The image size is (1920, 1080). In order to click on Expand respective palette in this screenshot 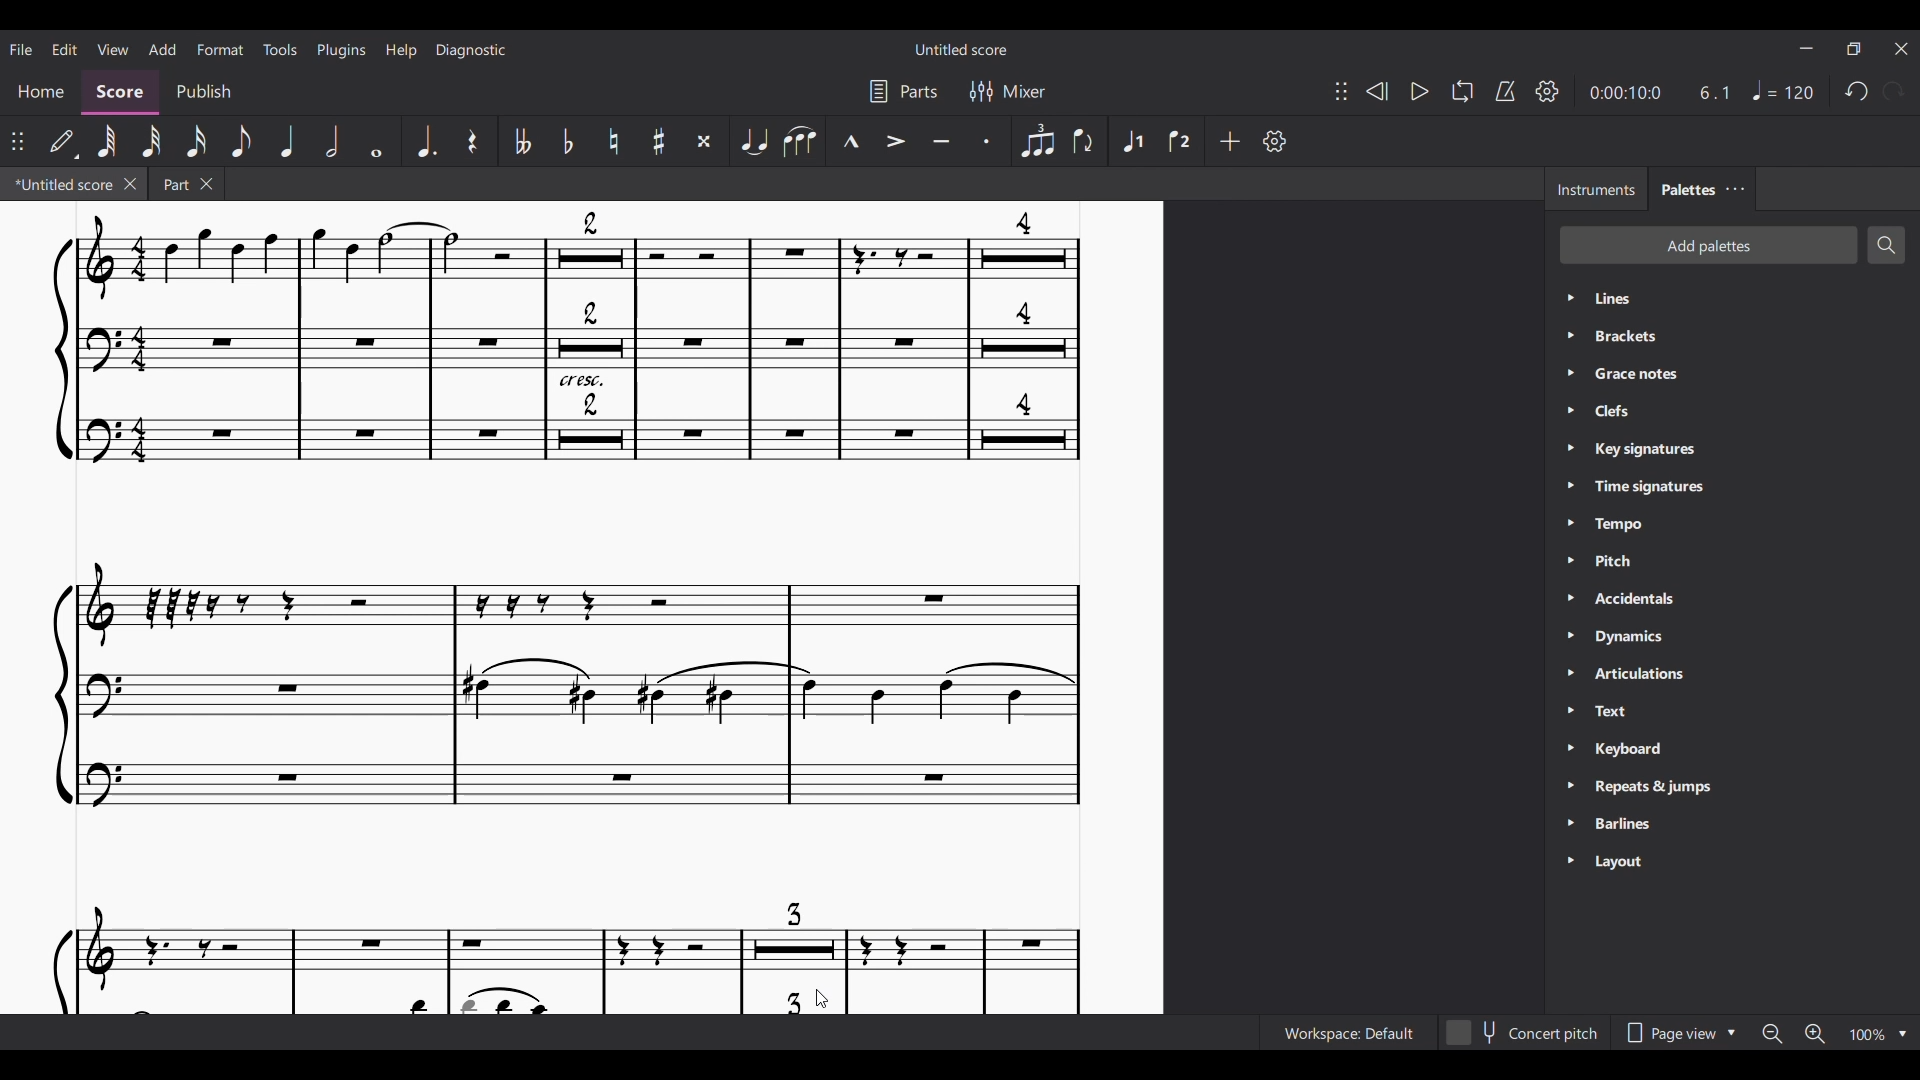, I will do `click(1569, 581)`.